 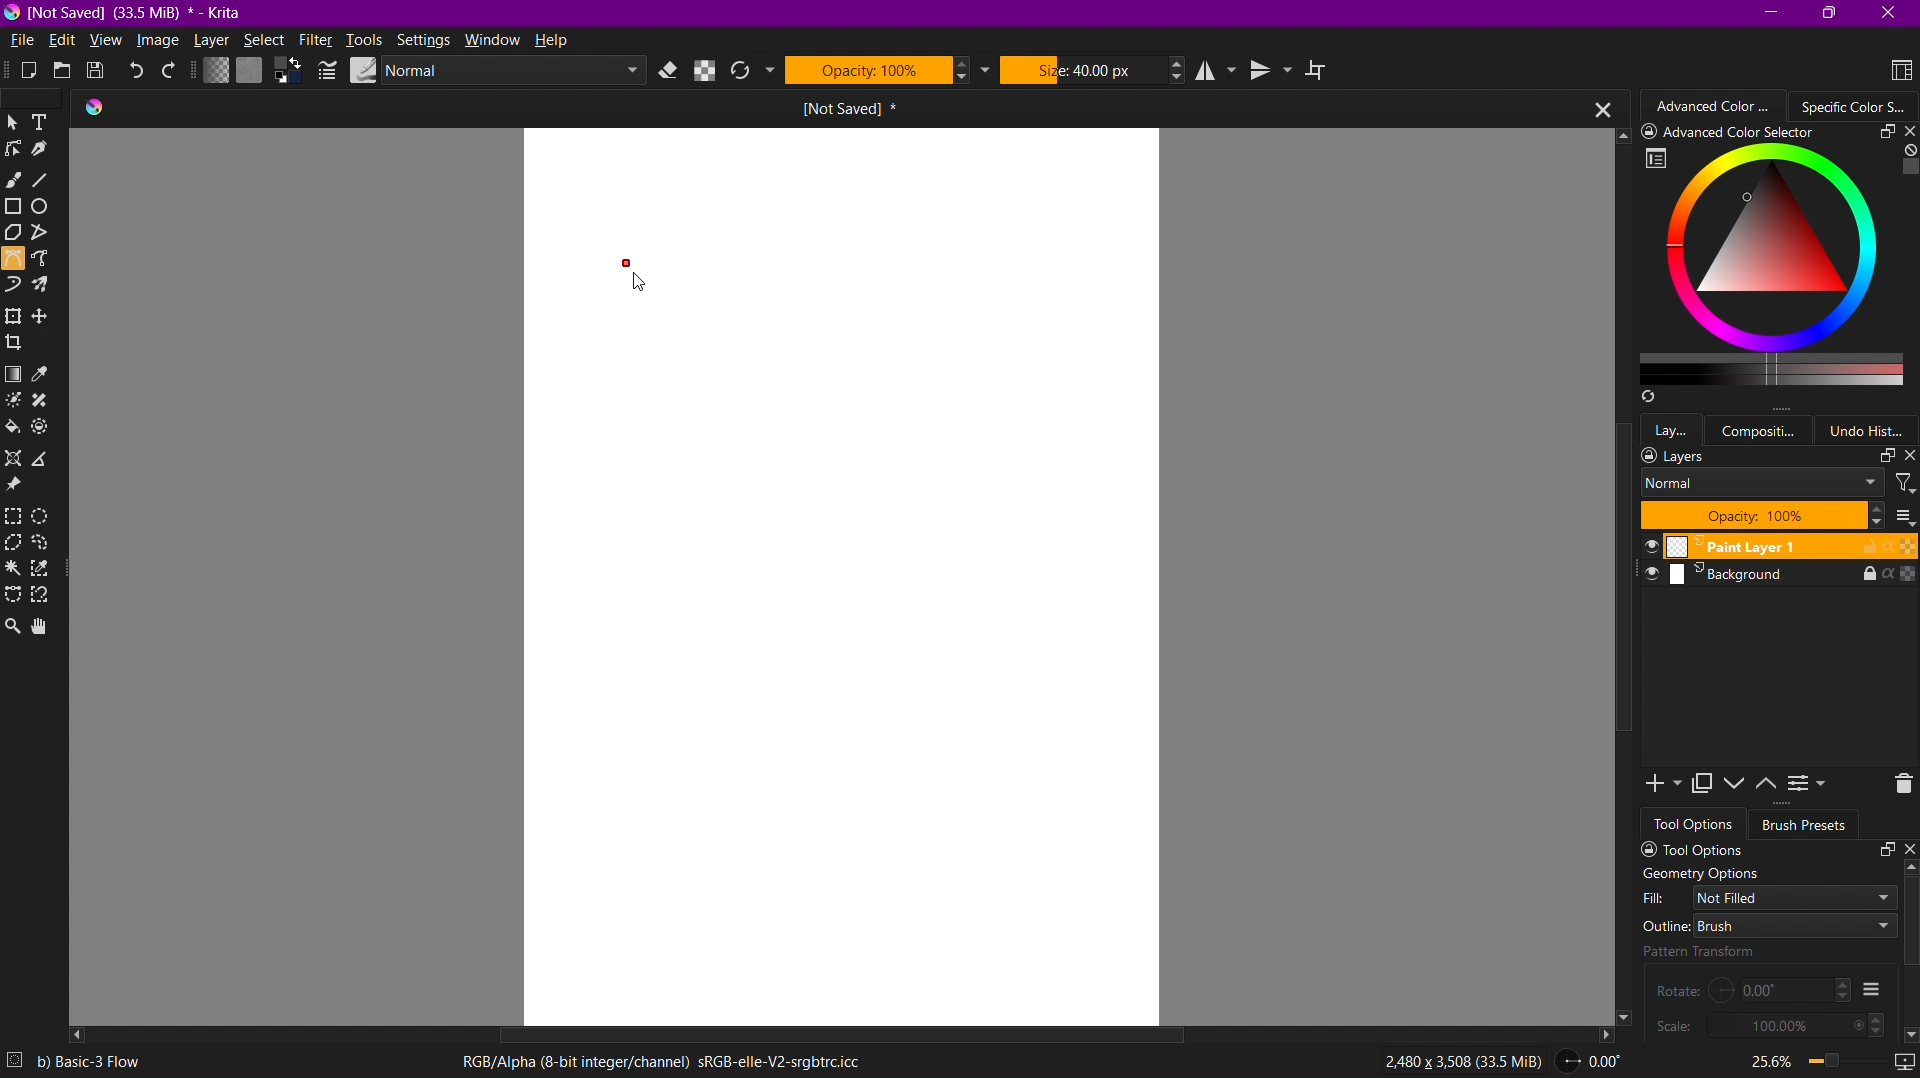 I want to click on Composition, so click(x=1765, y=429).